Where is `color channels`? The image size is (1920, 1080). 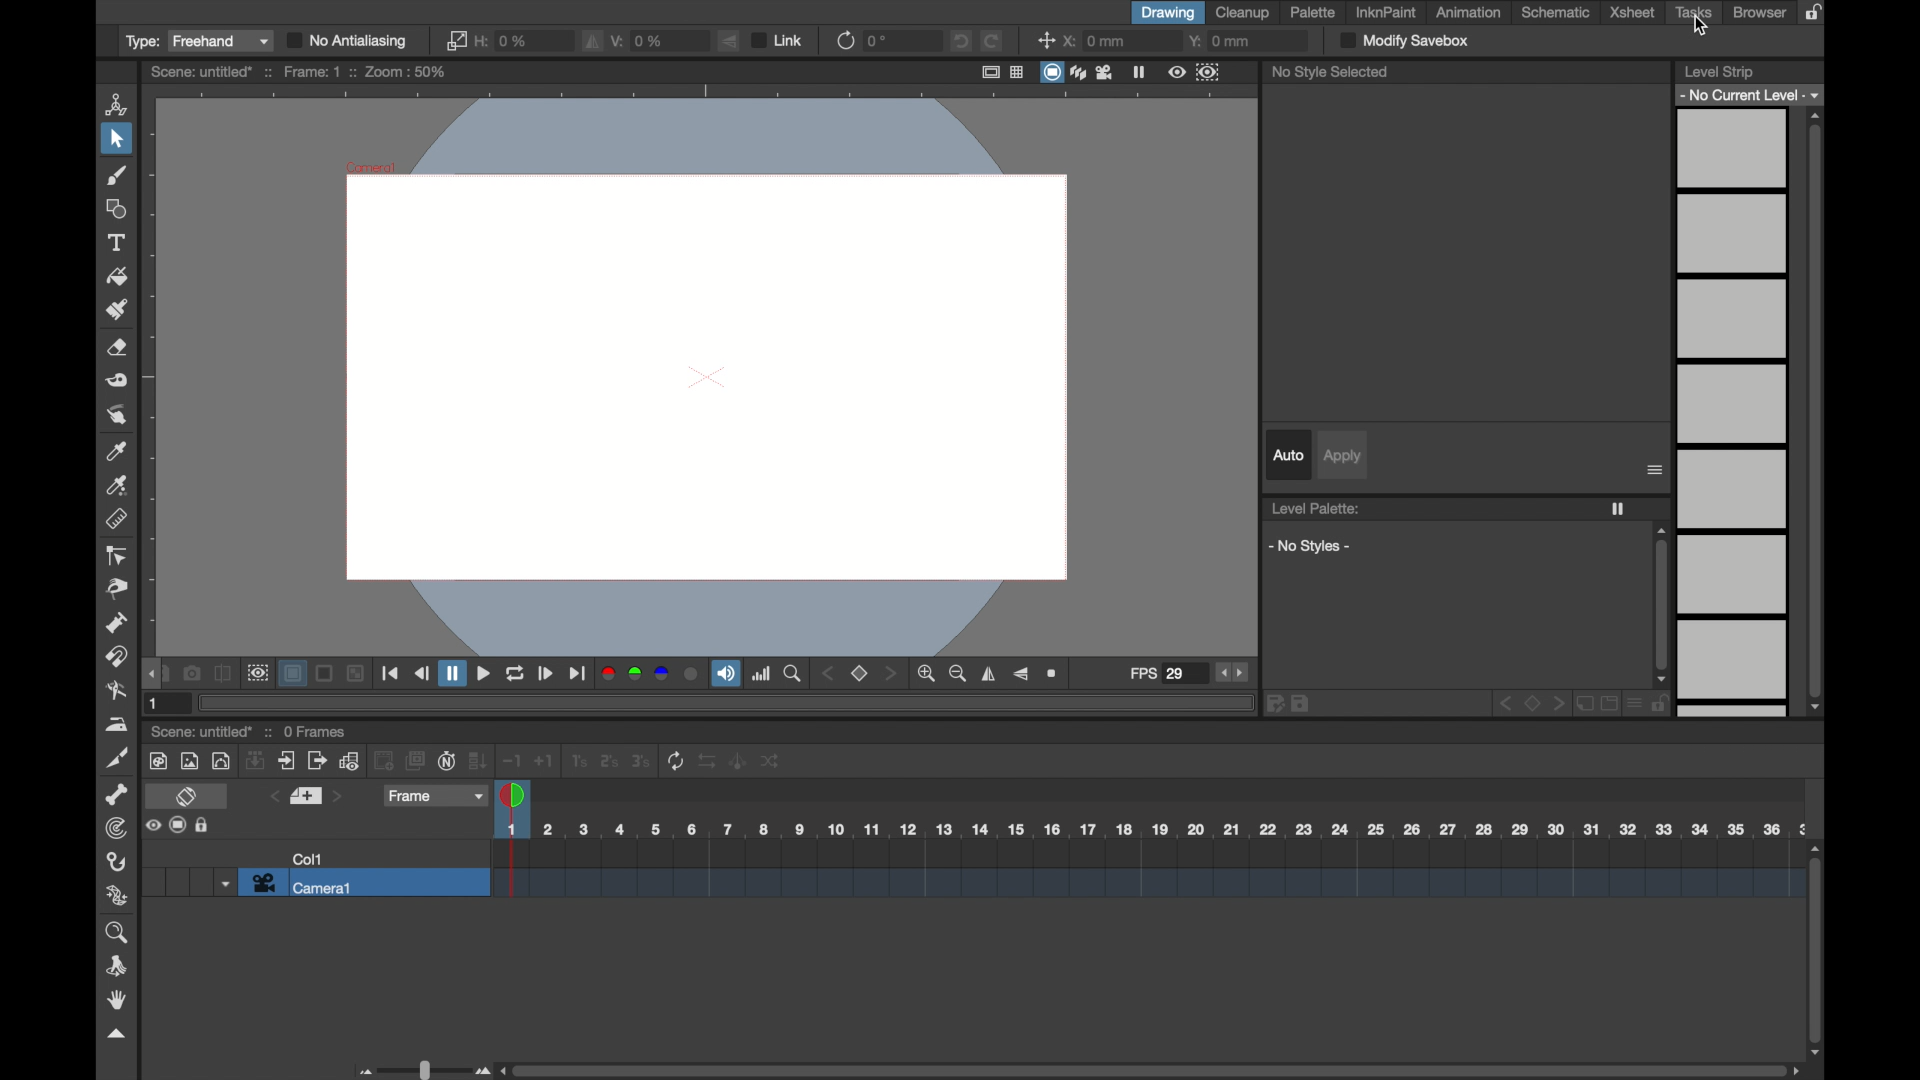 color channels is located at coordinates (653, 674).